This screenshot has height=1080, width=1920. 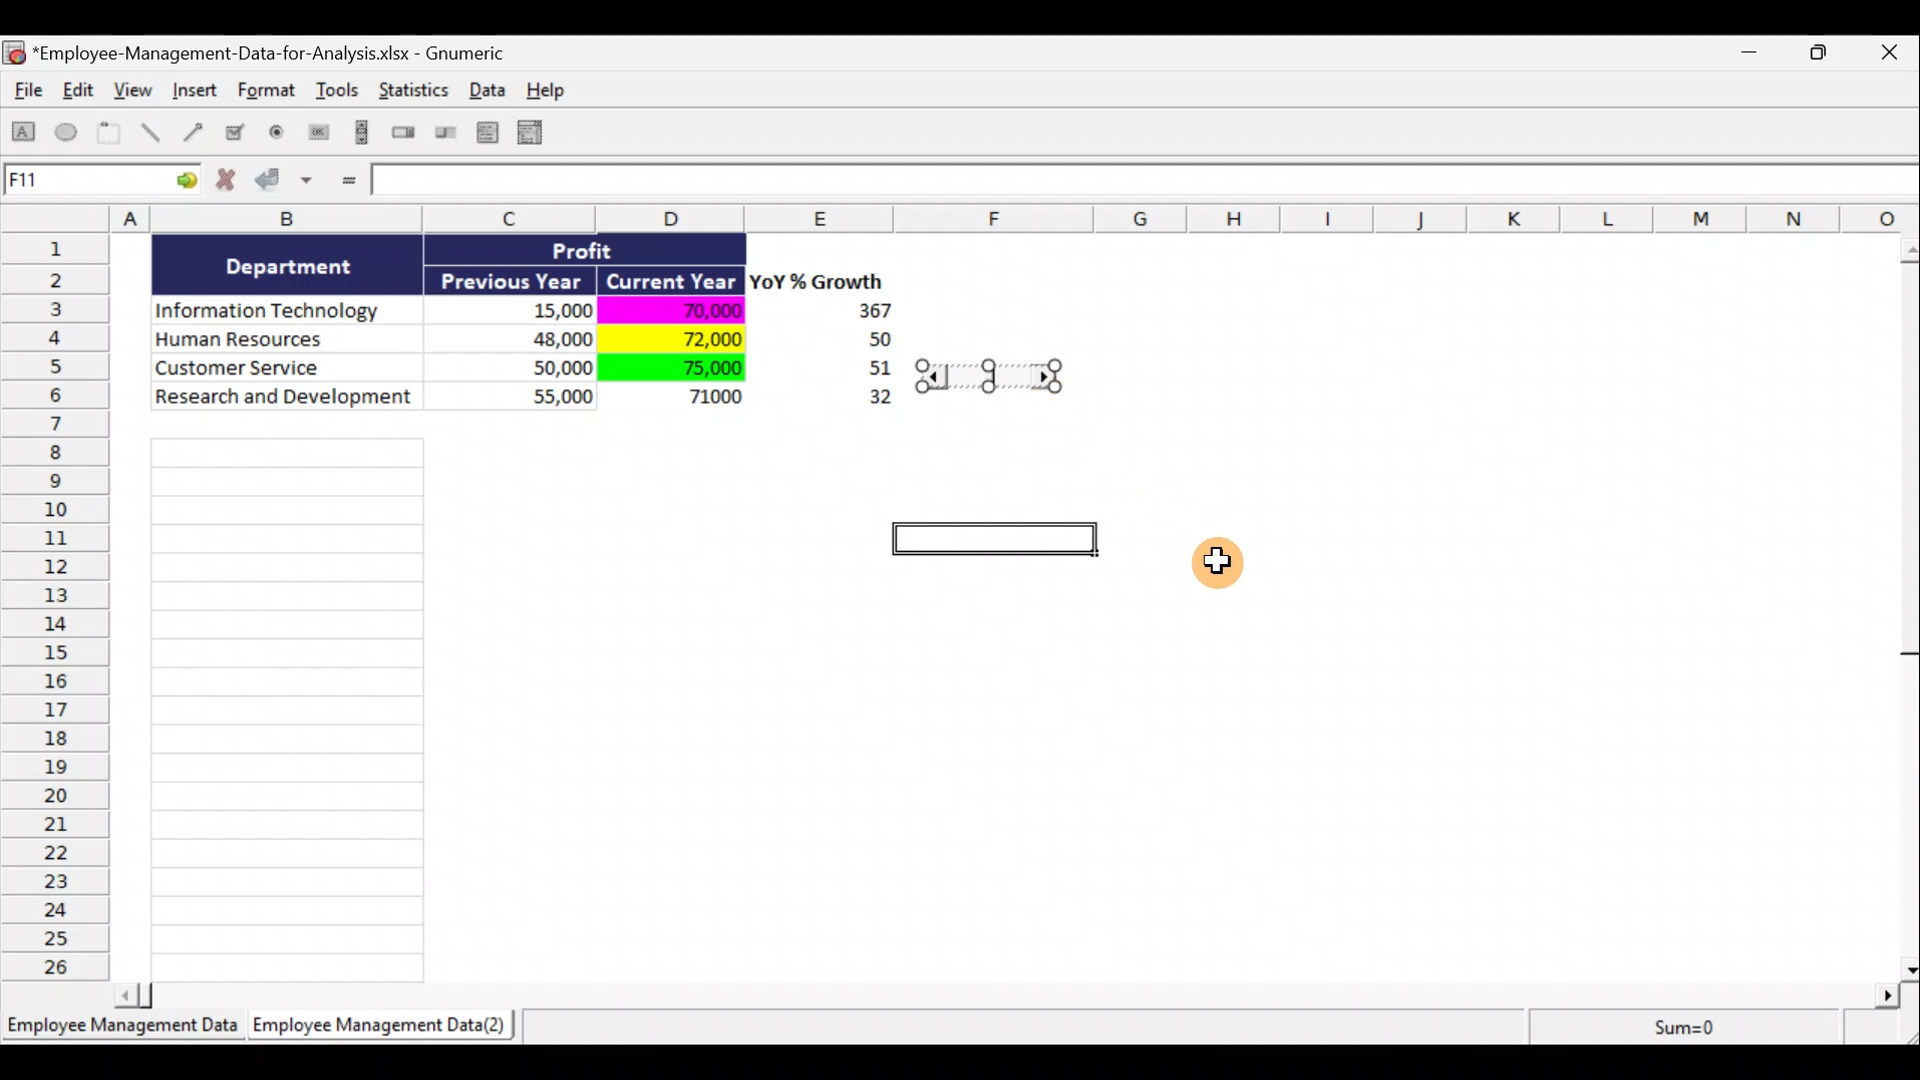 What do you see at coordinates (1907, 604) in the screenshot?
I see `Scroll bar` at bounding box center [1907, 604].